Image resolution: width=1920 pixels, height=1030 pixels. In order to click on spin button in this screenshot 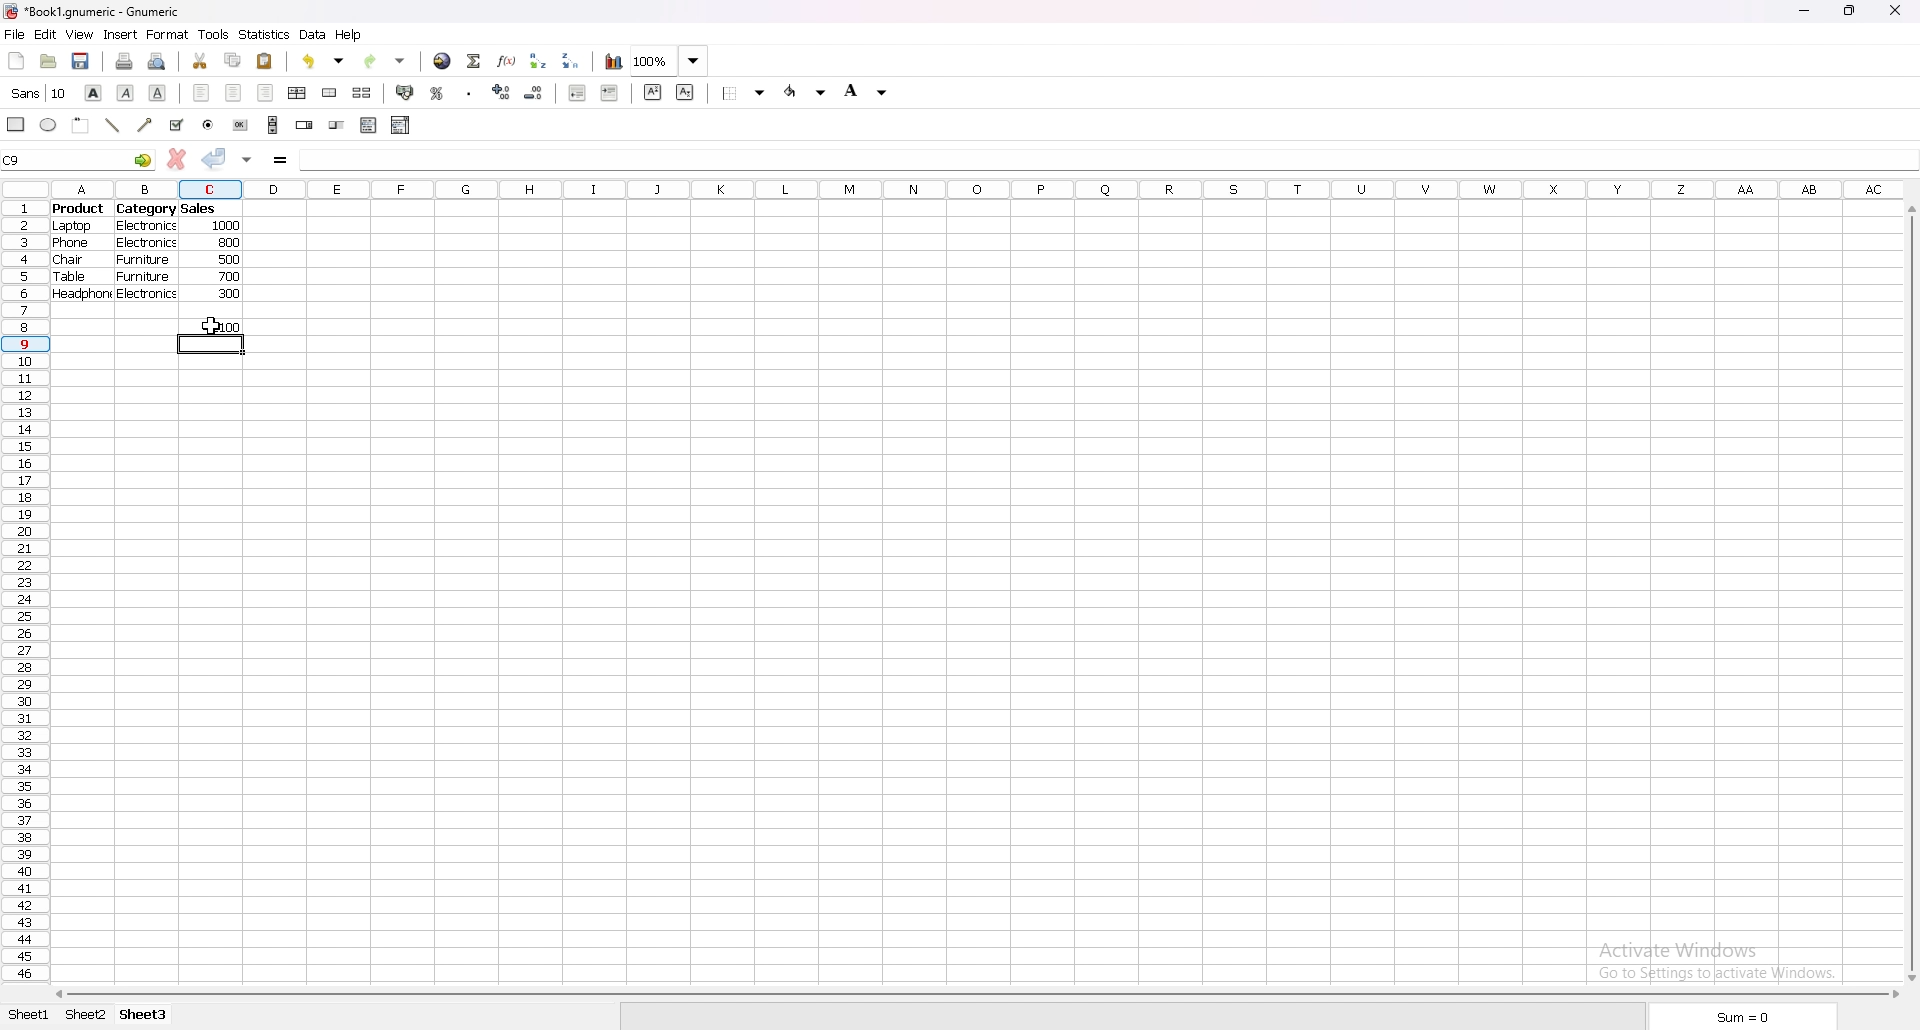, I will do `click(304, 126)`.